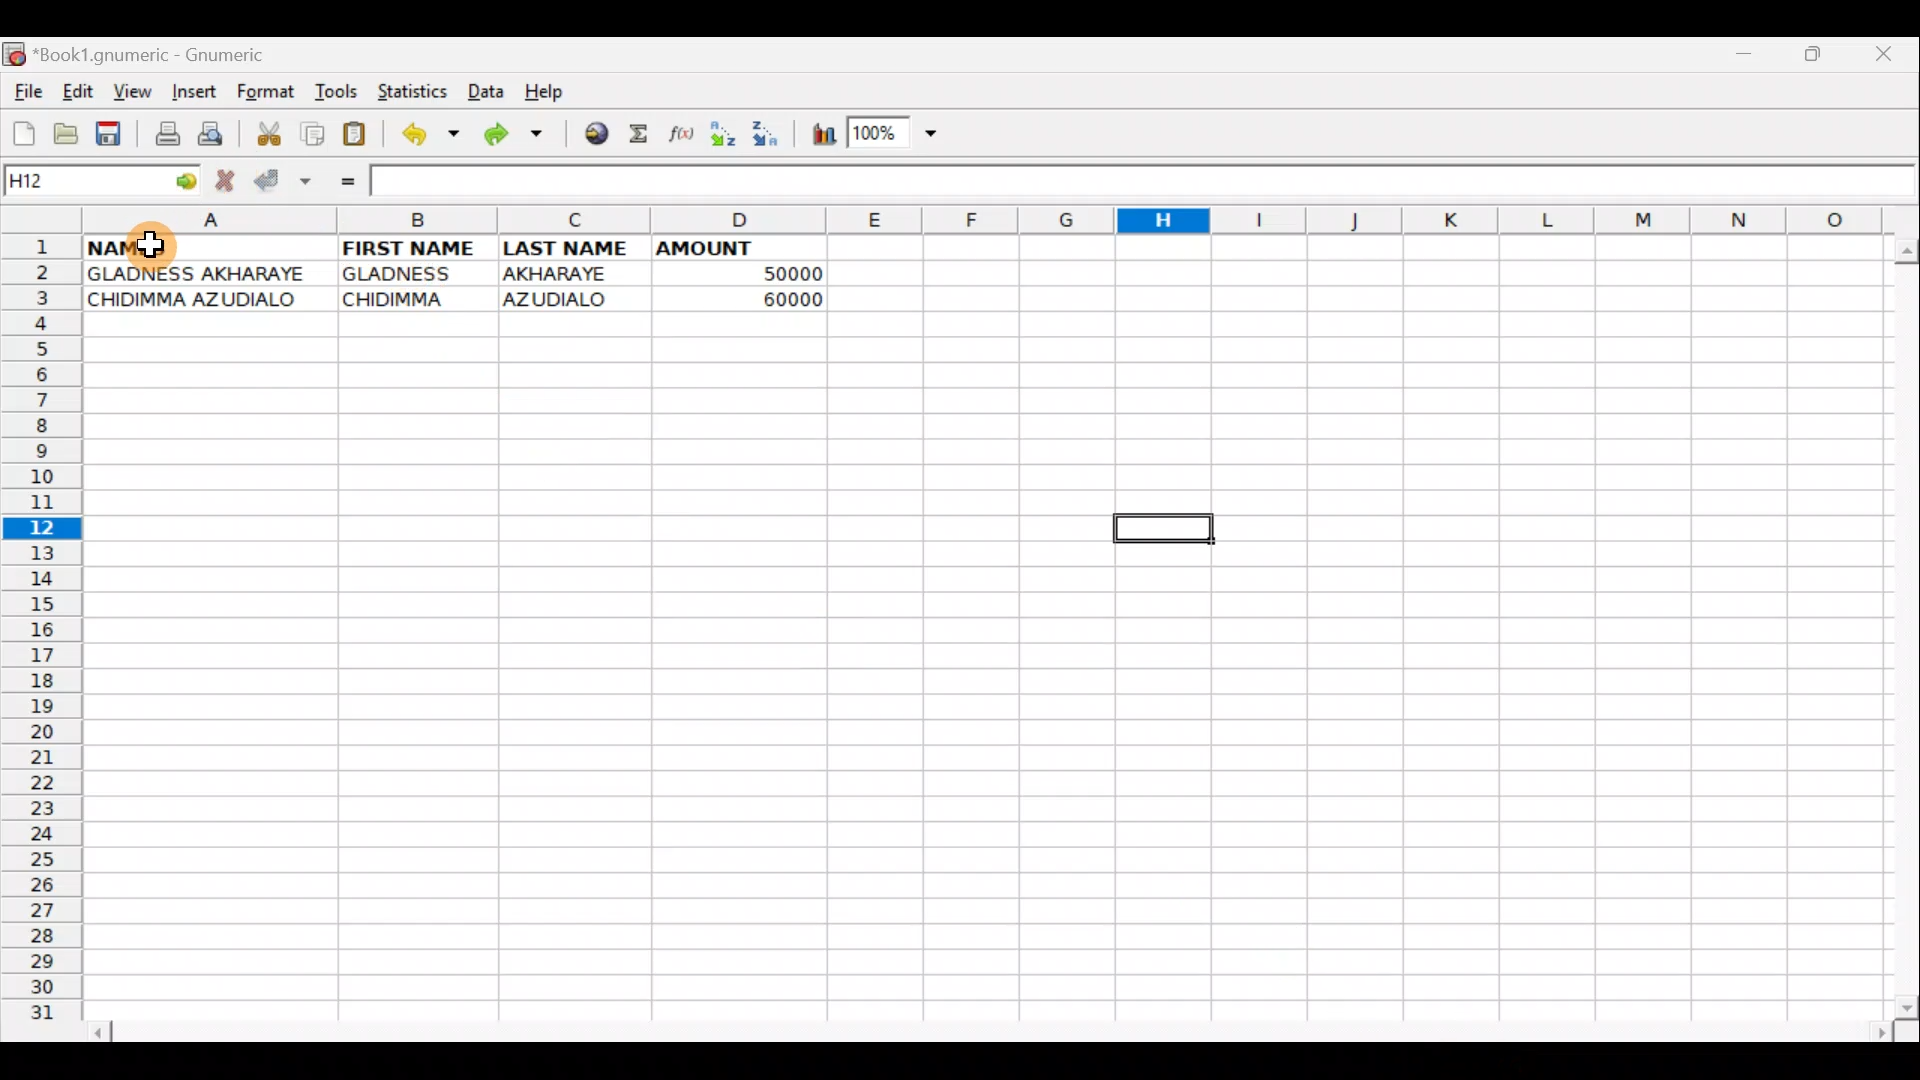 This screenshot has height=1080, width=1920. I want to click on View, so click(127, 92).